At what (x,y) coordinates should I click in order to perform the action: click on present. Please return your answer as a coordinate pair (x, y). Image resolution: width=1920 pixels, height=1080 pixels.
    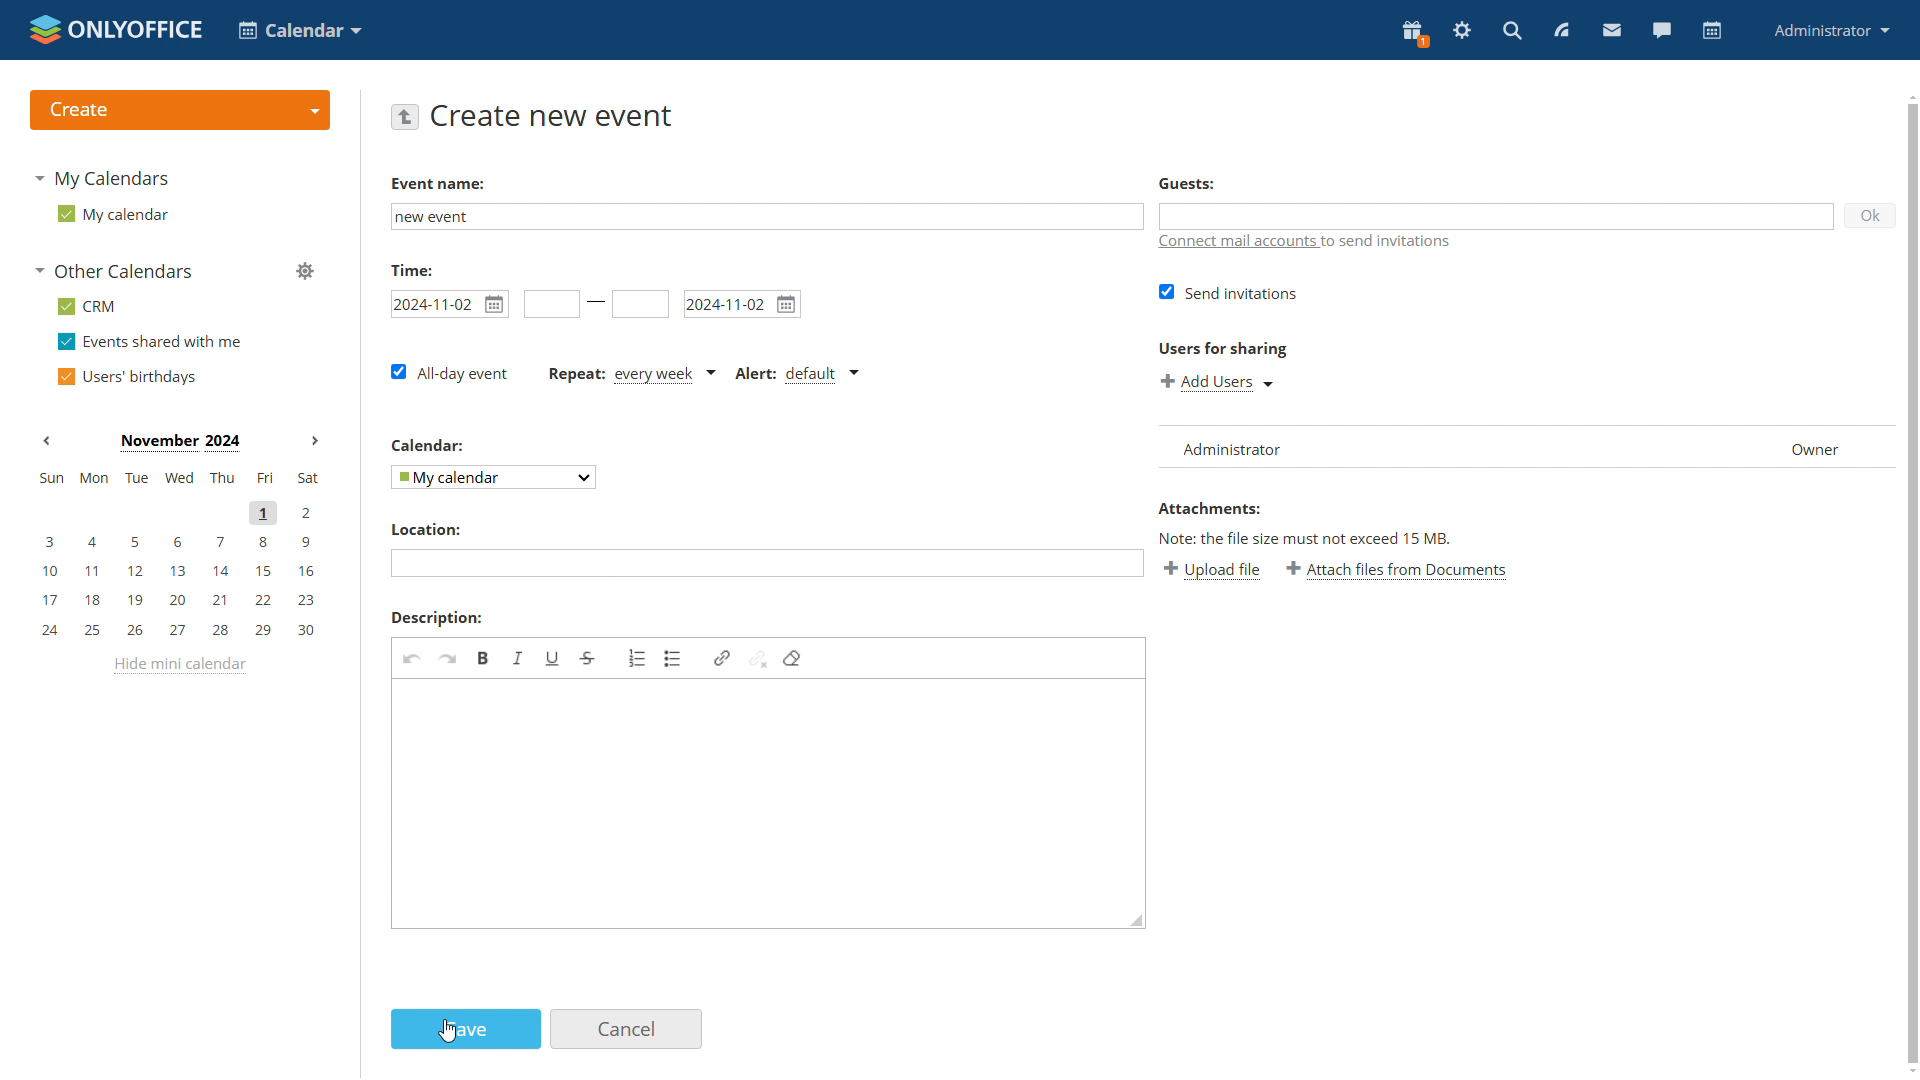
    Looking at the image, I should click on (1414, 34).